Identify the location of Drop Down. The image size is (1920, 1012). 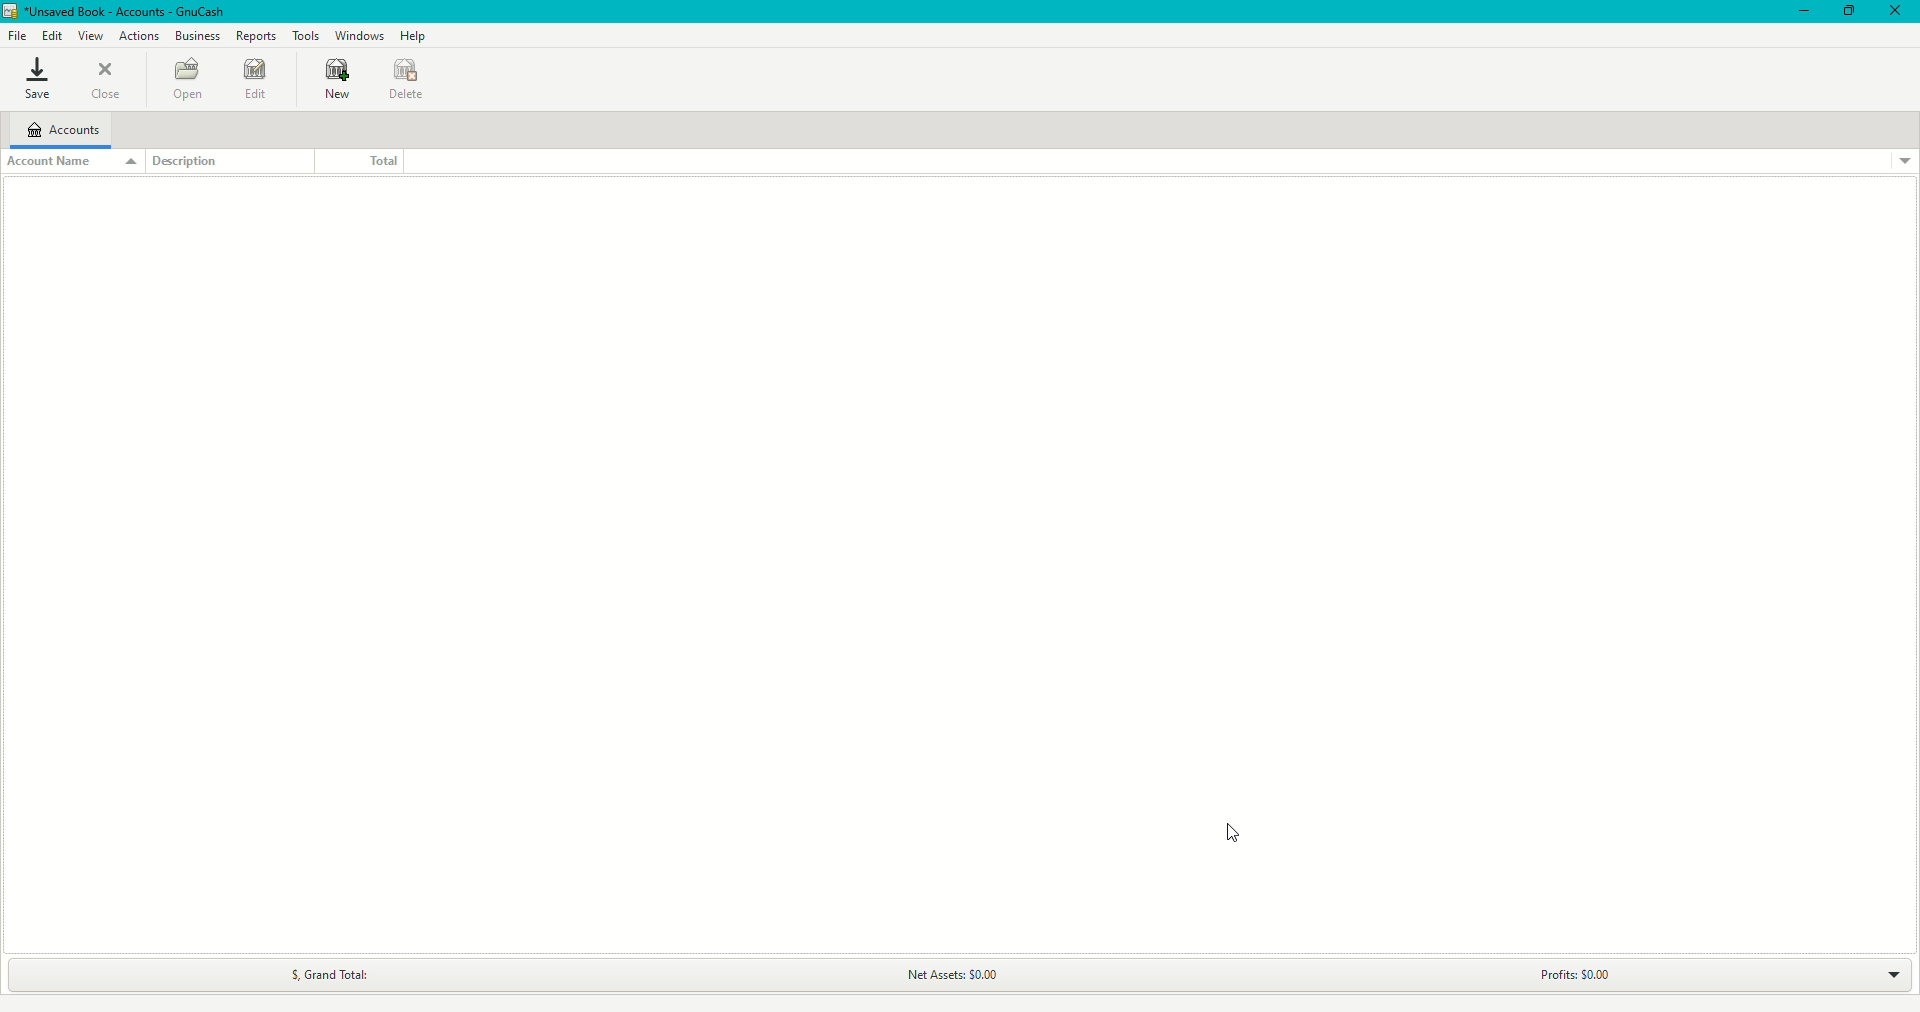
(1880, 973).